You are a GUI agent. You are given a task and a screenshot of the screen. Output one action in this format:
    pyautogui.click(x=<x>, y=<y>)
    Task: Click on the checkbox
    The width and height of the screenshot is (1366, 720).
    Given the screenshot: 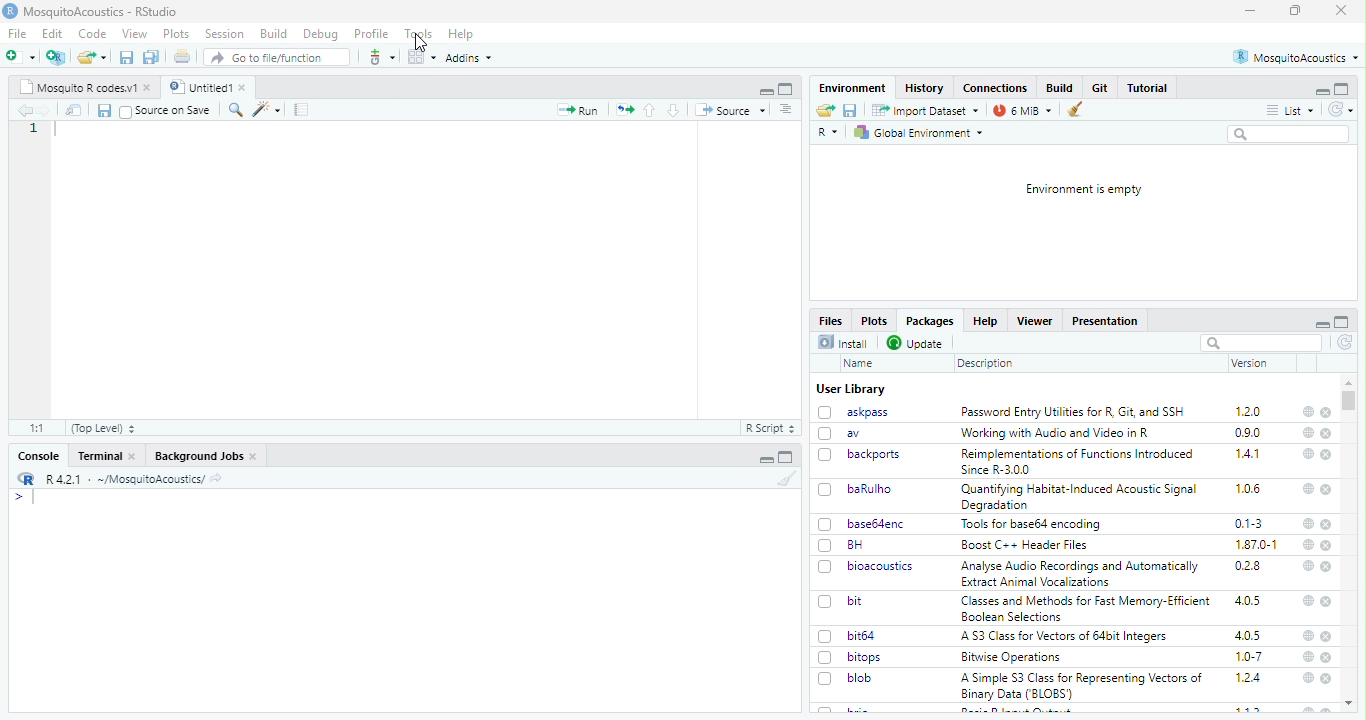 What is the action you would take?
    pyautogui.click(x=825, y=413)
    